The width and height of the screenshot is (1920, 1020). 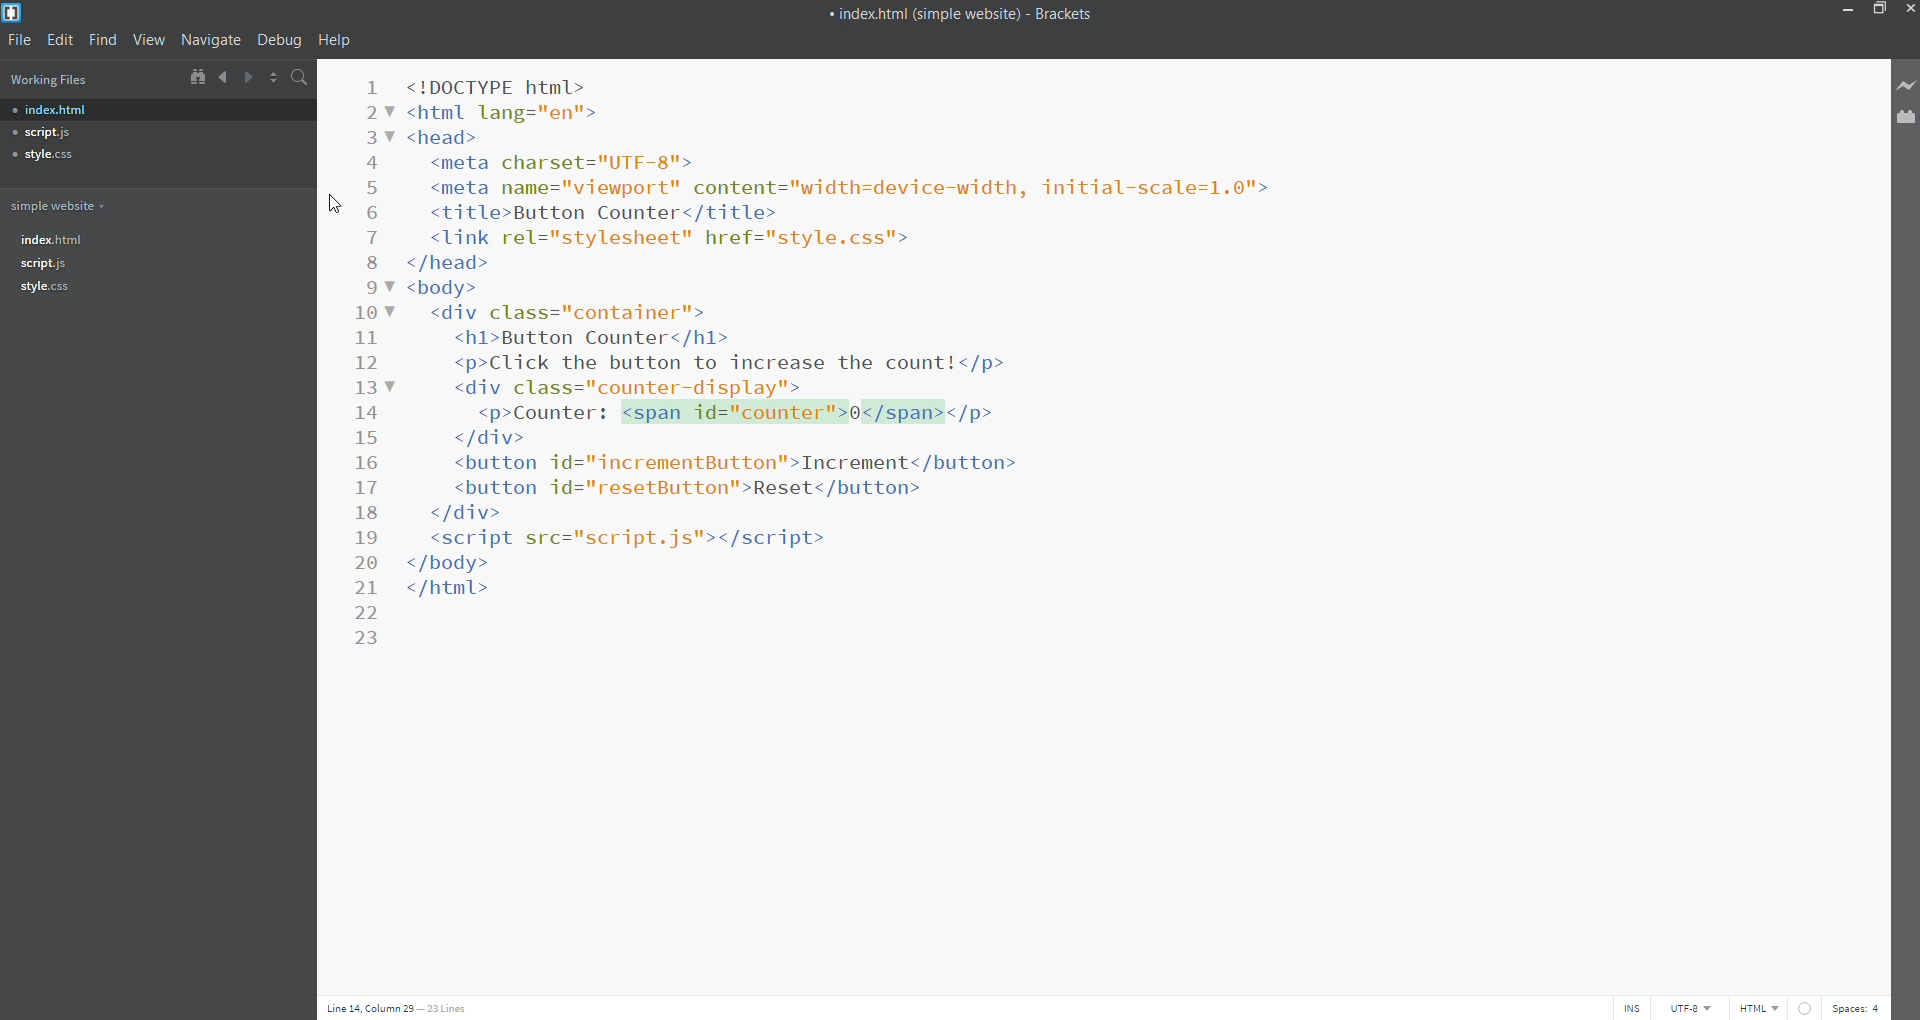 What do you see at coordinates (299, 77) in the screenshot?
I see `search` at bounding box center [299, 77].